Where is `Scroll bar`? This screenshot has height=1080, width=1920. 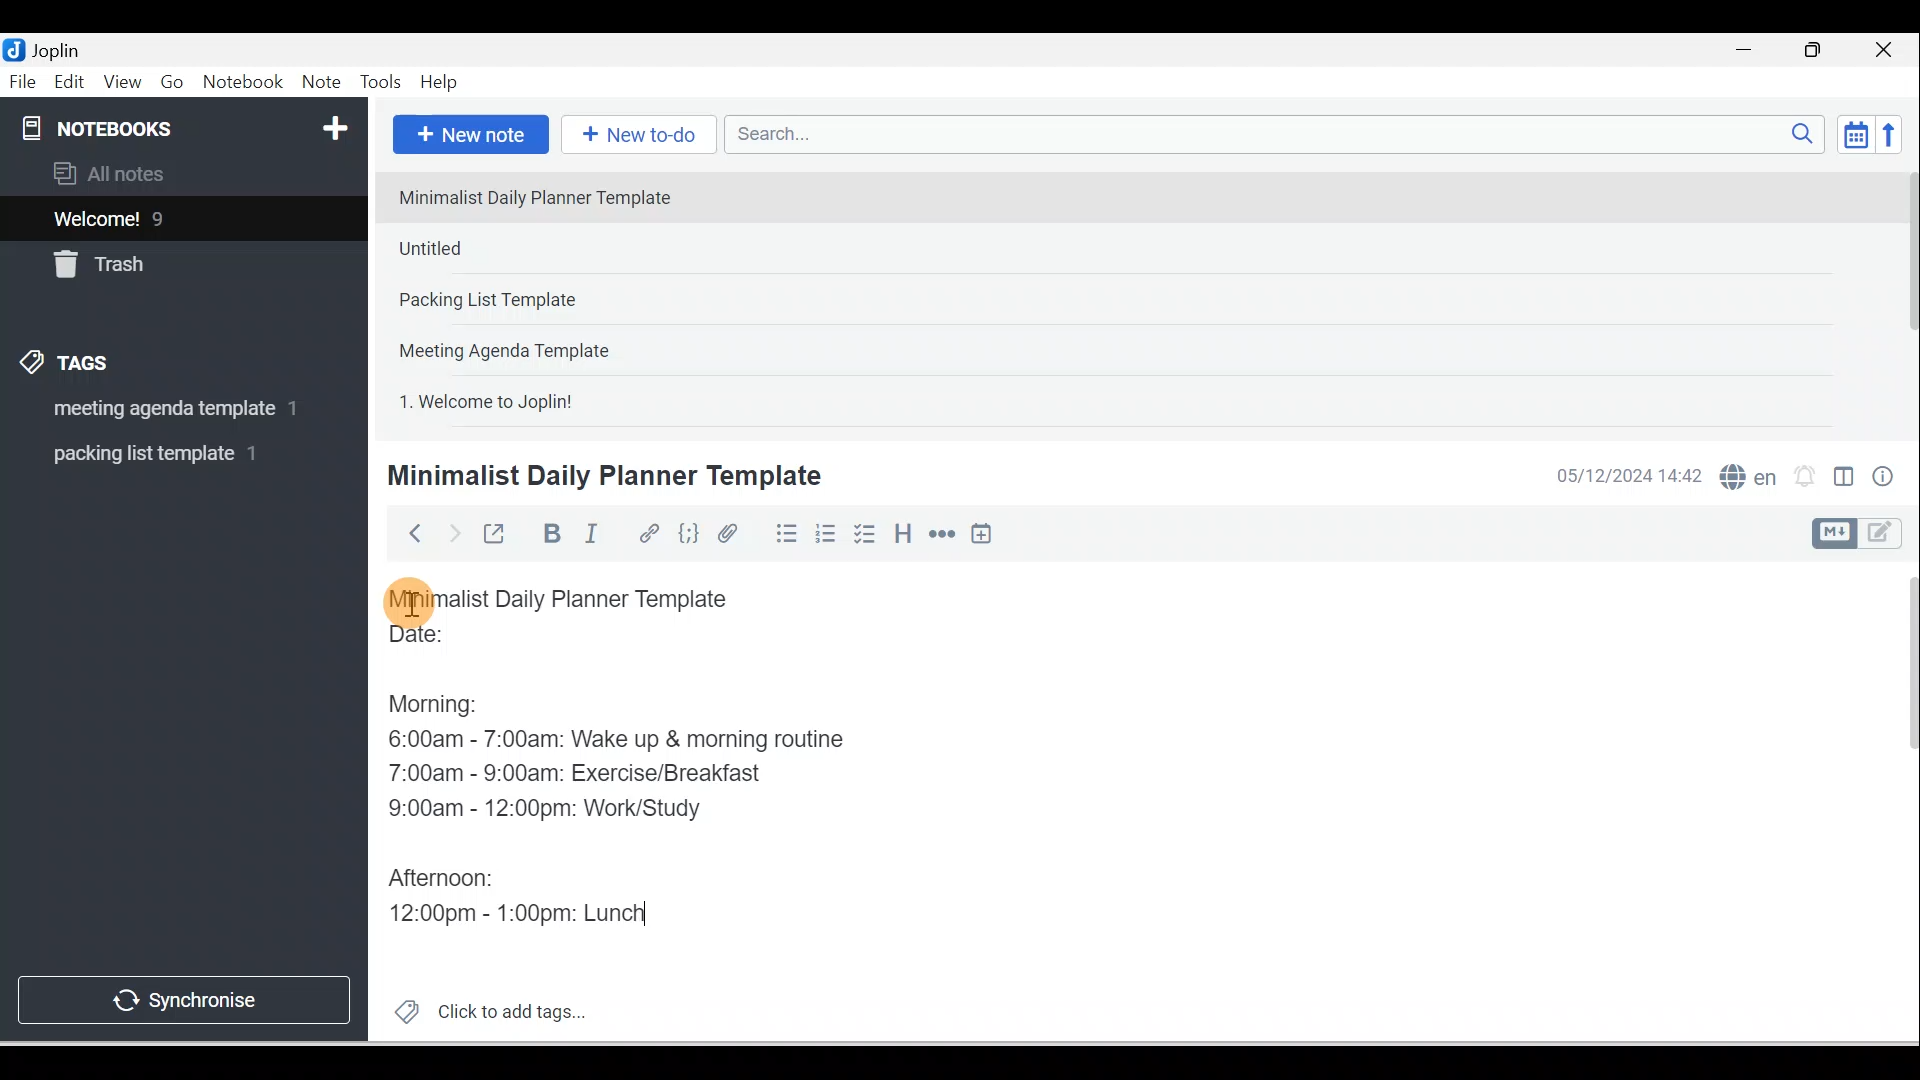
Scroll bar is located at coordinates (1898, 802).